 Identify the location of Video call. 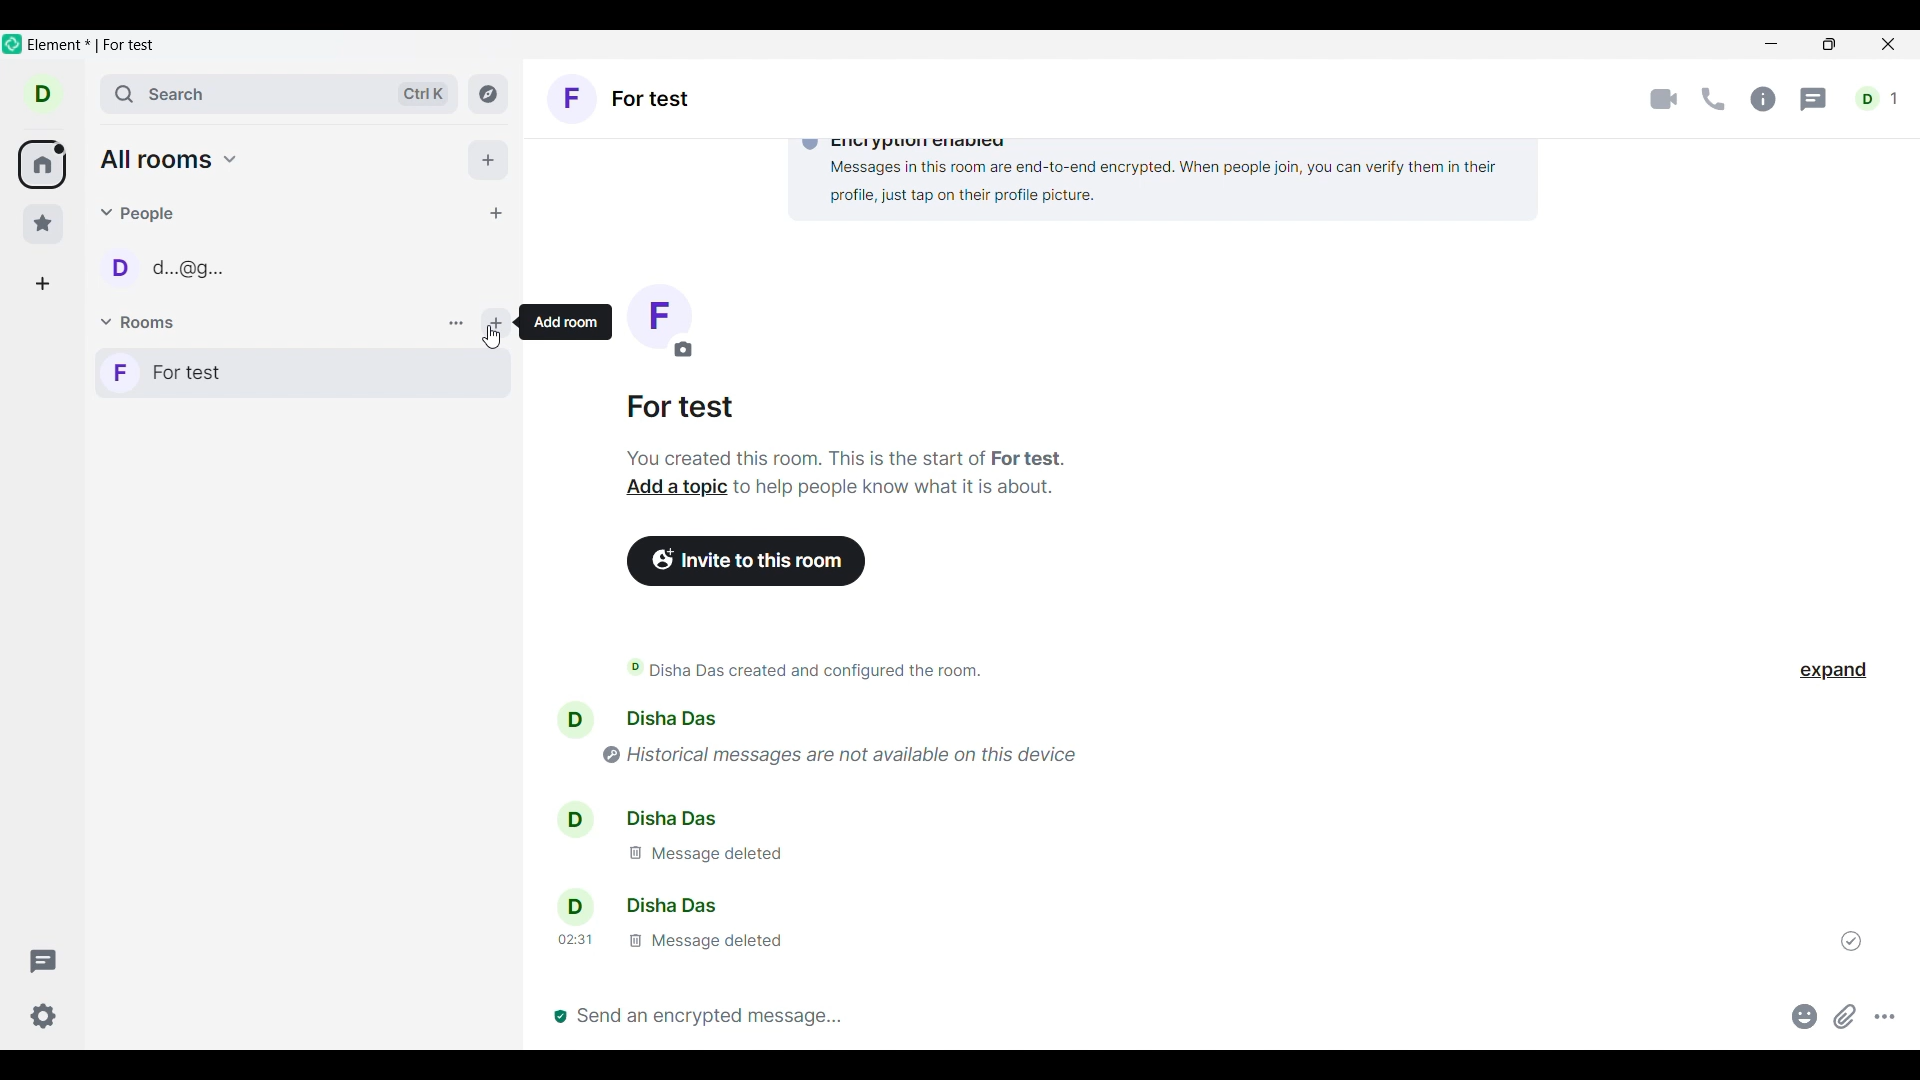
(1664, 99).